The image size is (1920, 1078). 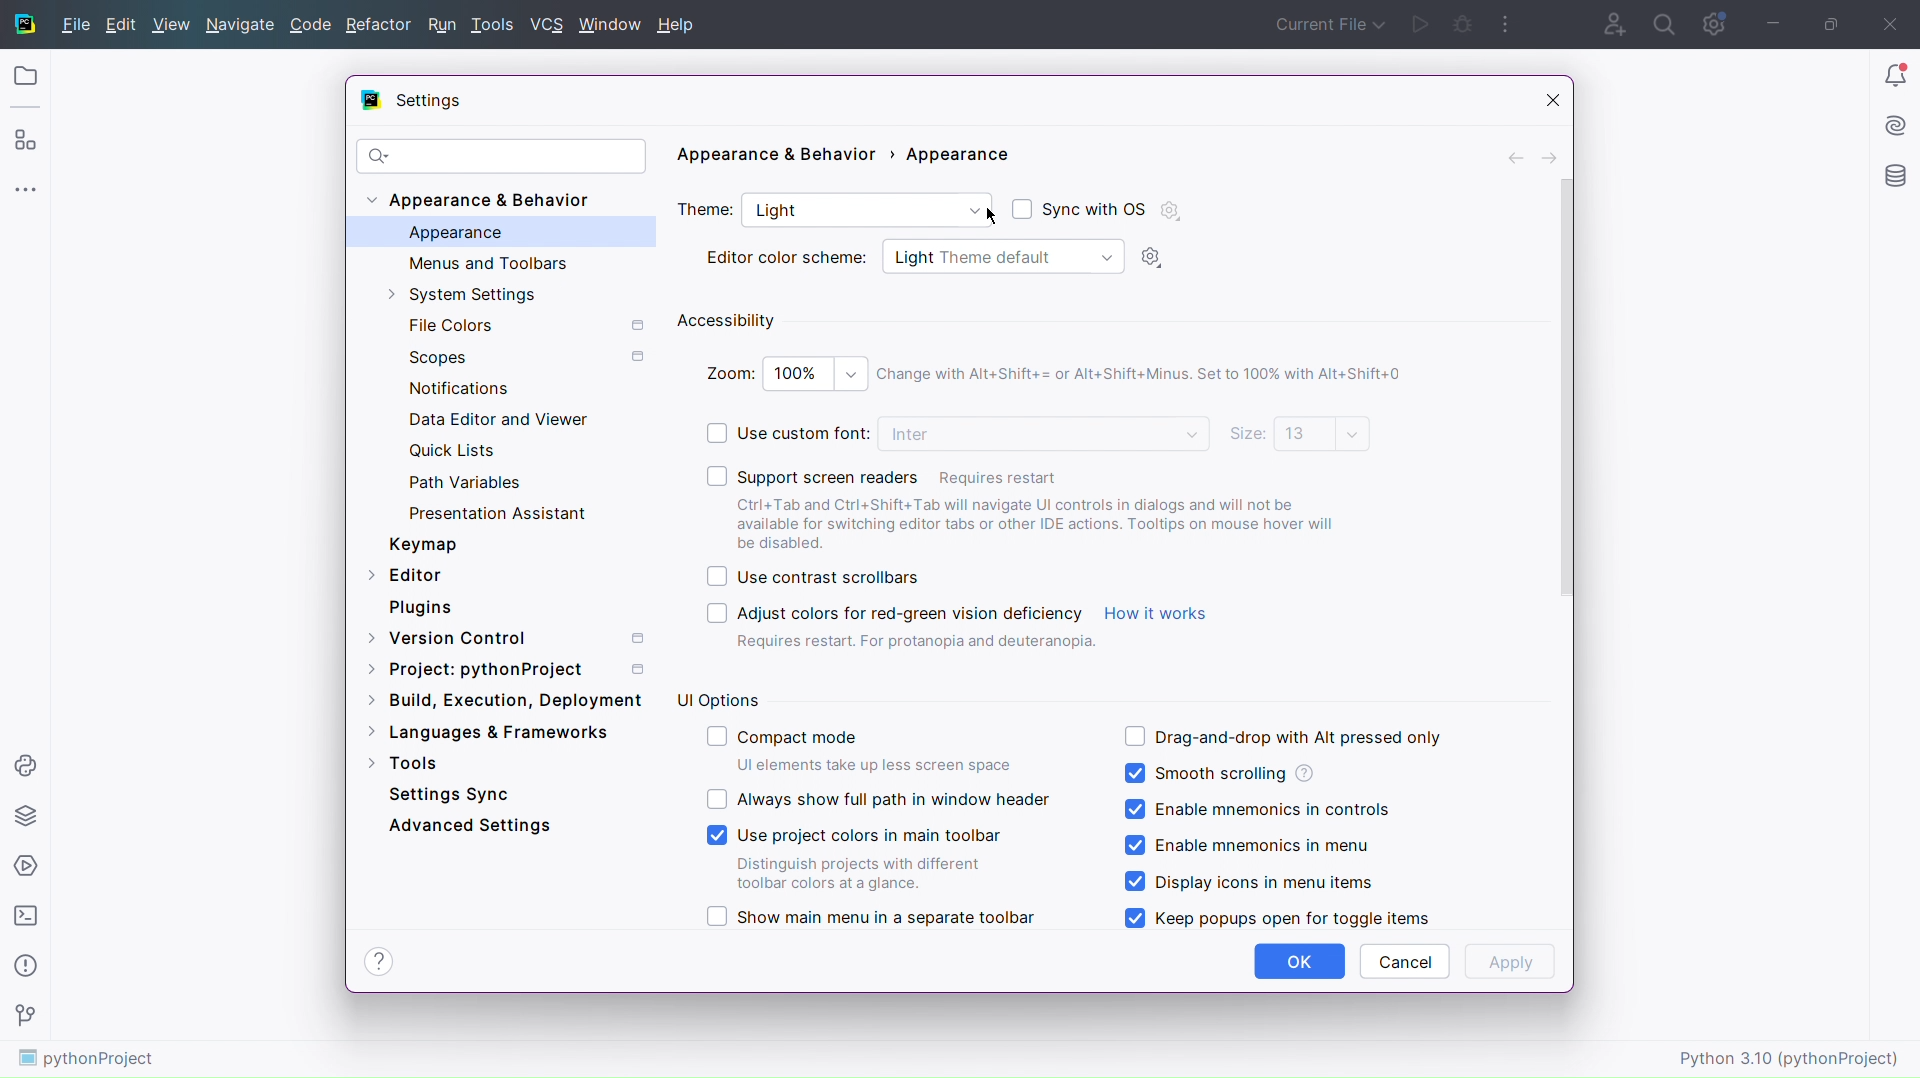 What do you see at coordinates (26, 762) in the screenshot?
I see `Python Console` at bounding box center [26, 762].